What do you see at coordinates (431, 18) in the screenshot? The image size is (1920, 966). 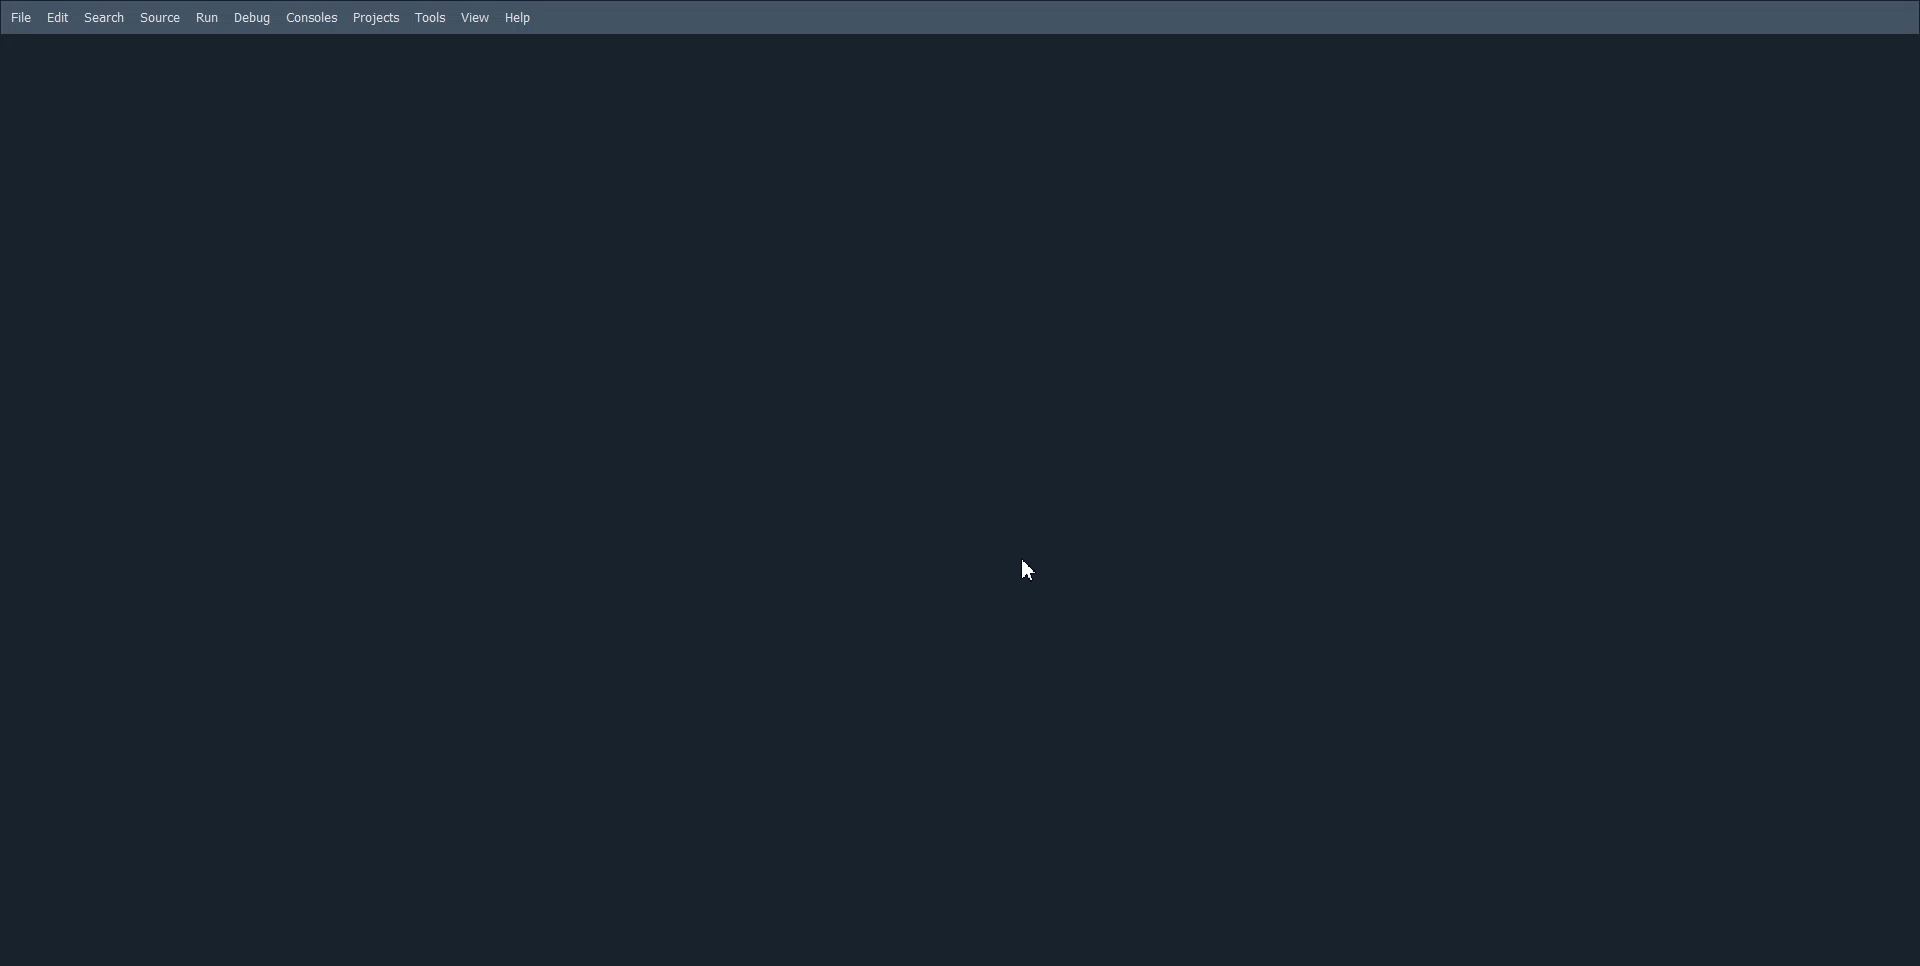 I see `Tools` at bounding box center [431, 18].